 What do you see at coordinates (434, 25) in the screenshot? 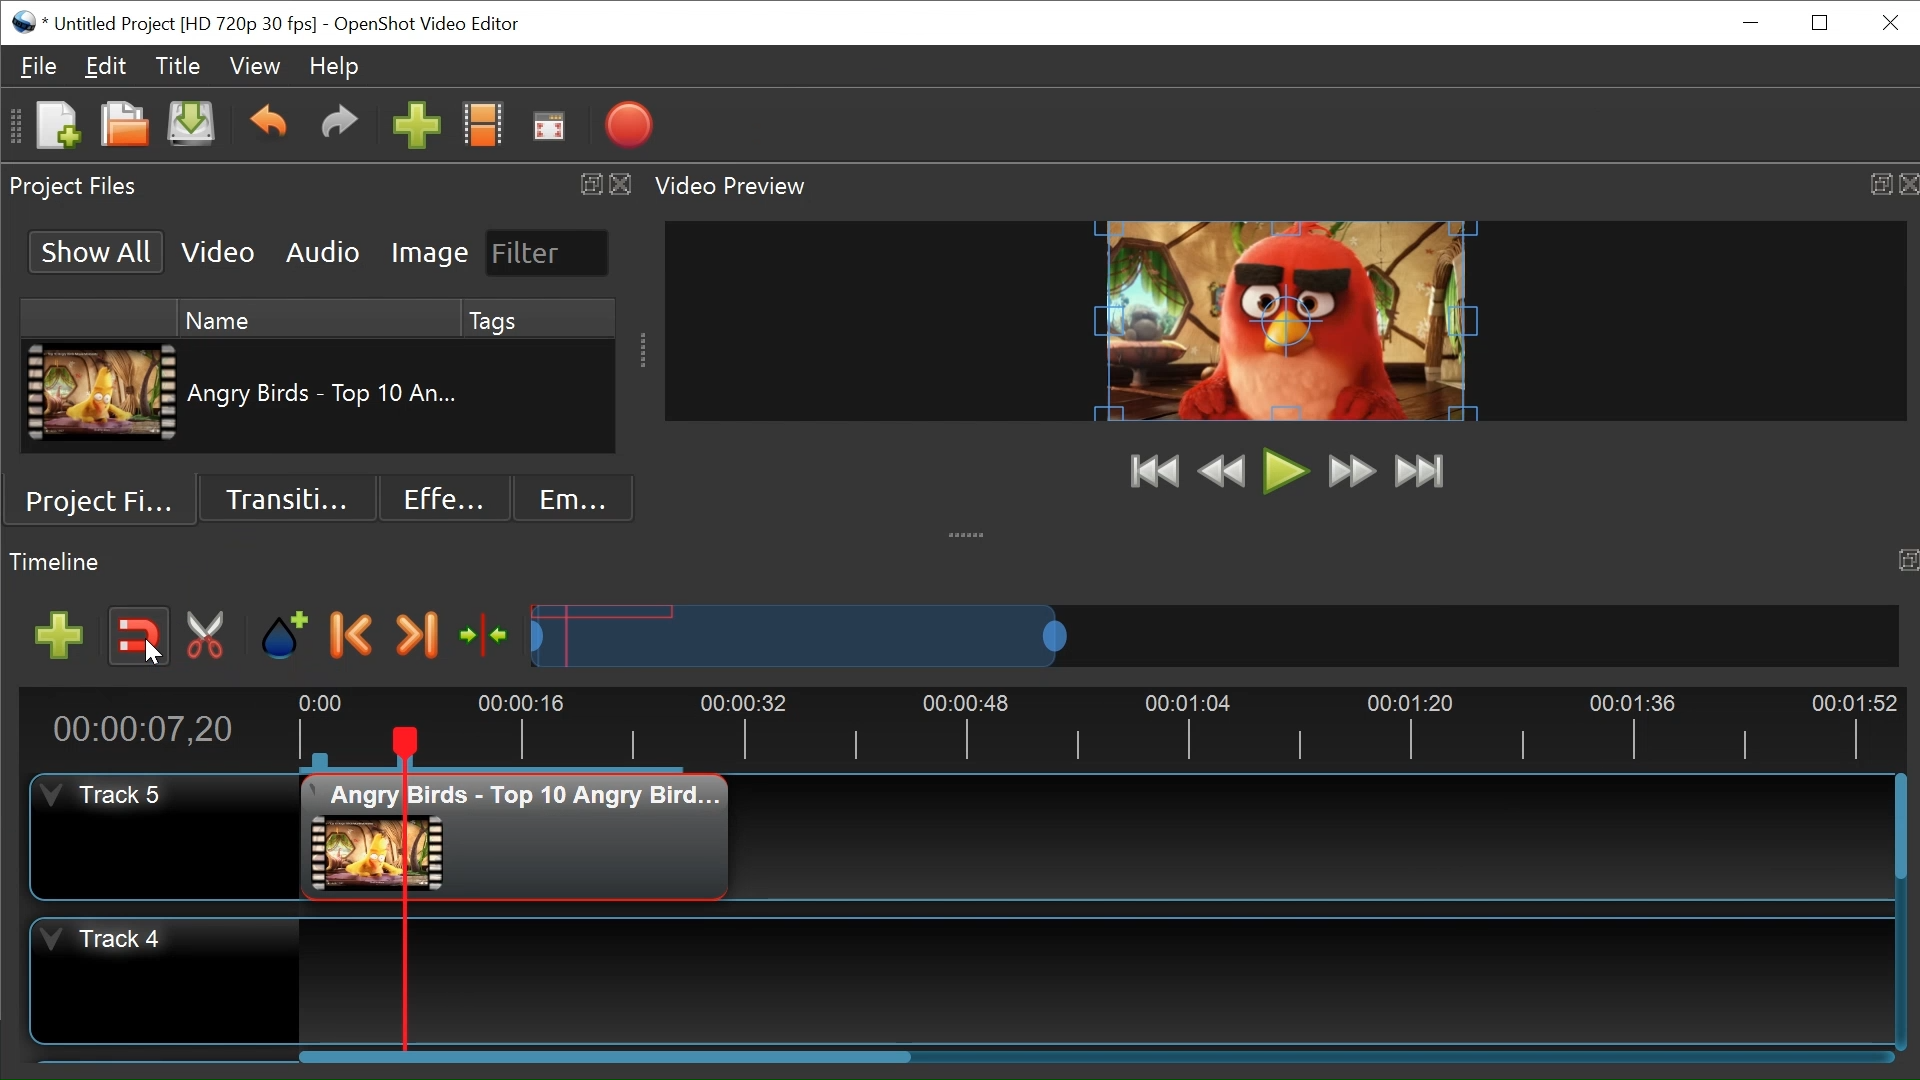
I see `OpenShot Video Editor` at bounding box center [434, 25].